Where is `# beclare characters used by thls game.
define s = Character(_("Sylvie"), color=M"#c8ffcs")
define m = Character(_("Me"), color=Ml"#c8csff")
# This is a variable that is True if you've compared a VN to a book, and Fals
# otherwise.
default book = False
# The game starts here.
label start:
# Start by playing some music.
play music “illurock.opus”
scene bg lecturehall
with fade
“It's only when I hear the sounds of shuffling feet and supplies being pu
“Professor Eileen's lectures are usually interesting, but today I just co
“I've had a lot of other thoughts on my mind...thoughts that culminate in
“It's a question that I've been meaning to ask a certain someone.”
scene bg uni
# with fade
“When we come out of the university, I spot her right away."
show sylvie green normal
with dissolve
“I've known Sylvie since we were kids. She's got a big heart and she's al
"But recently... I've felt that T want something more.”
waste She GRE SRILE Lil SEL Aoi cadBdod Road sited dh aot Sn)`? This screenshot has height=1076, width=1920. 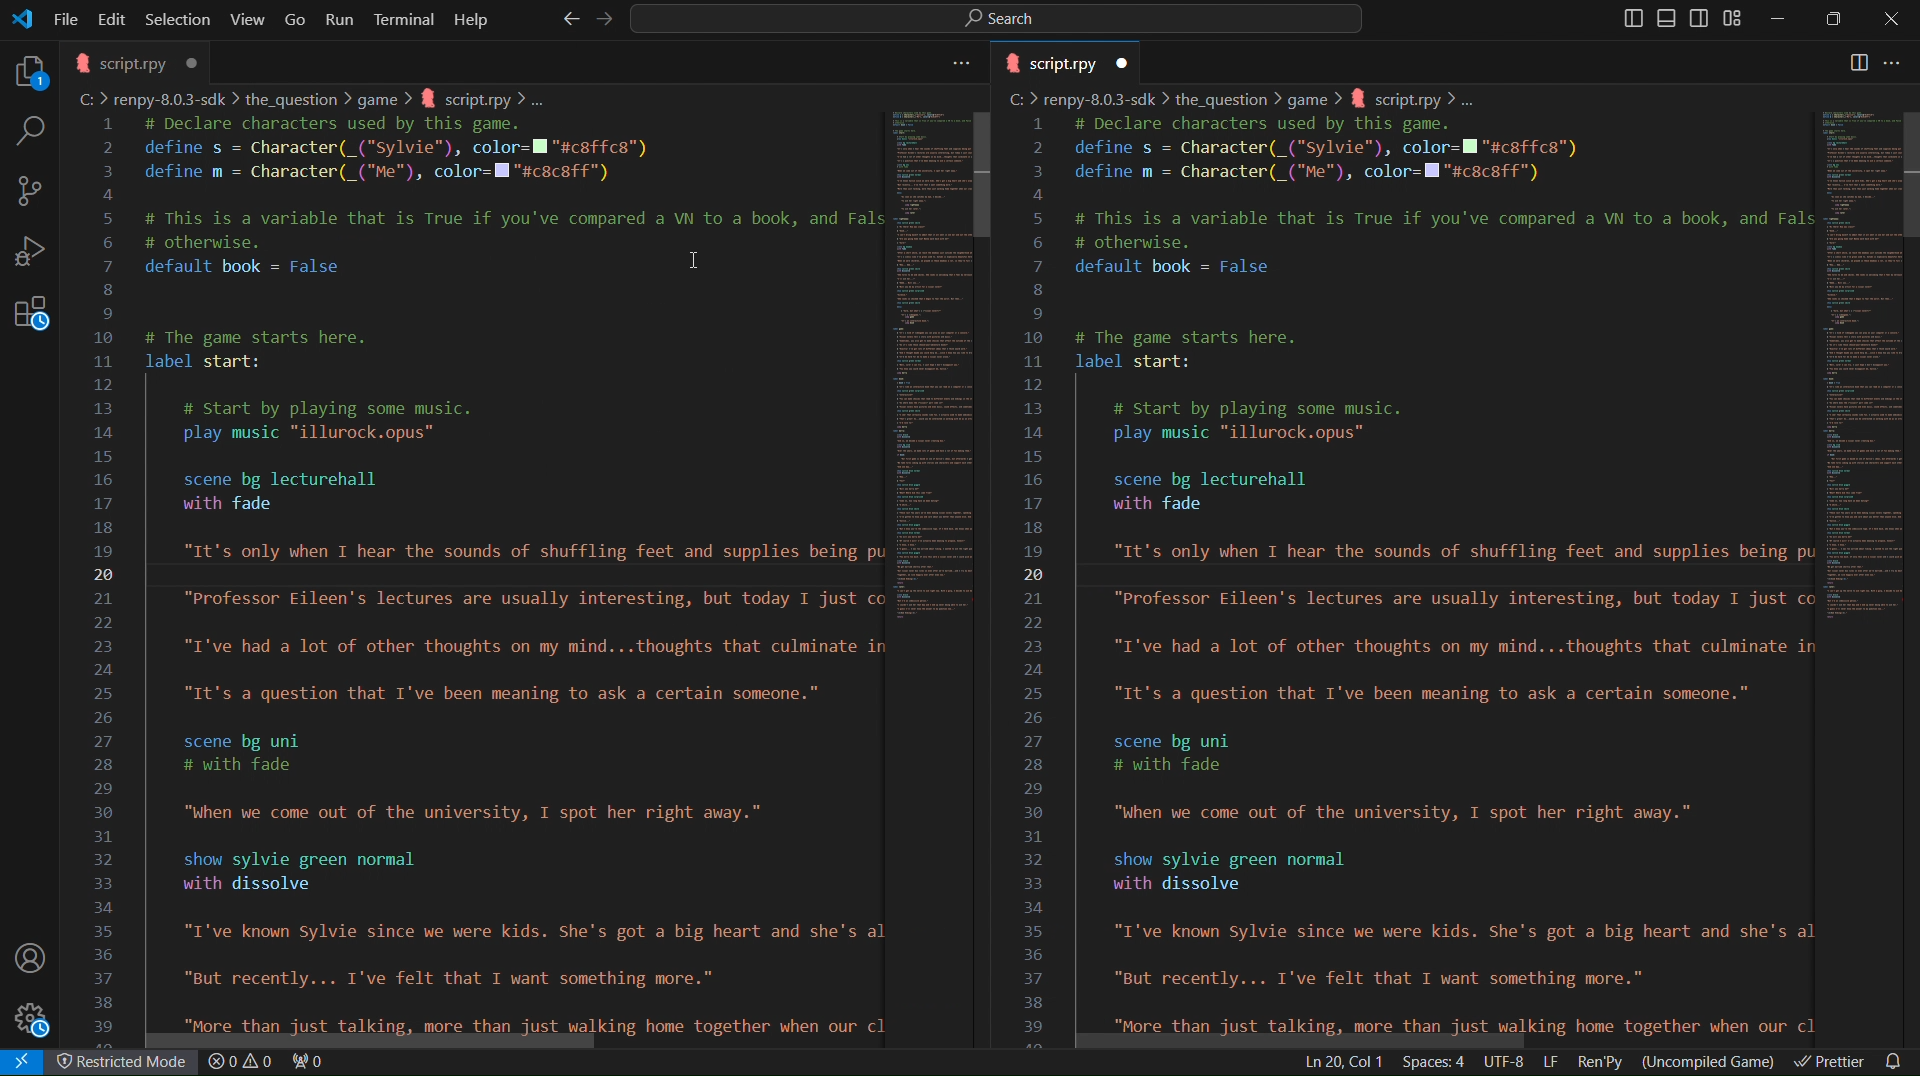
# beclare characters used by thls game.
define s = Character(_("Sylvie"), color=M"#c8ffcs")
define m = Character(_("Me"), color=Ml"#c8csff")
# This is a variable that is True if you've compared a VN to a book, and Fals
# otherwise.
default book = False
# The game starts here.
label start:
# Start by playing some music.
play music “illurock.opus”
scene bg lecturehall
with fade
“It's only when I hear the sounds of shuffling feet and supplies being pu
“Professor Eileen's lectures are usually interesting, but today I just co
“I've had a lot of other thoughts on my mind...thoughts that culminate in
“It's a question that I've been meaning to ask a certain someone.”
scene bg uni
# with fade
“When we come out of the university, I spot her right away."
show sylvie green normal
with dissolve
“I've known Sylvie since we were kids. She's got a big heart and she's al
"But recently... I've felt that T want something more.”
waste She GRE SRILE Lil SEL Aoi cadBdod Road sited dh aot Sn) is located at coordinates (1443, 575).